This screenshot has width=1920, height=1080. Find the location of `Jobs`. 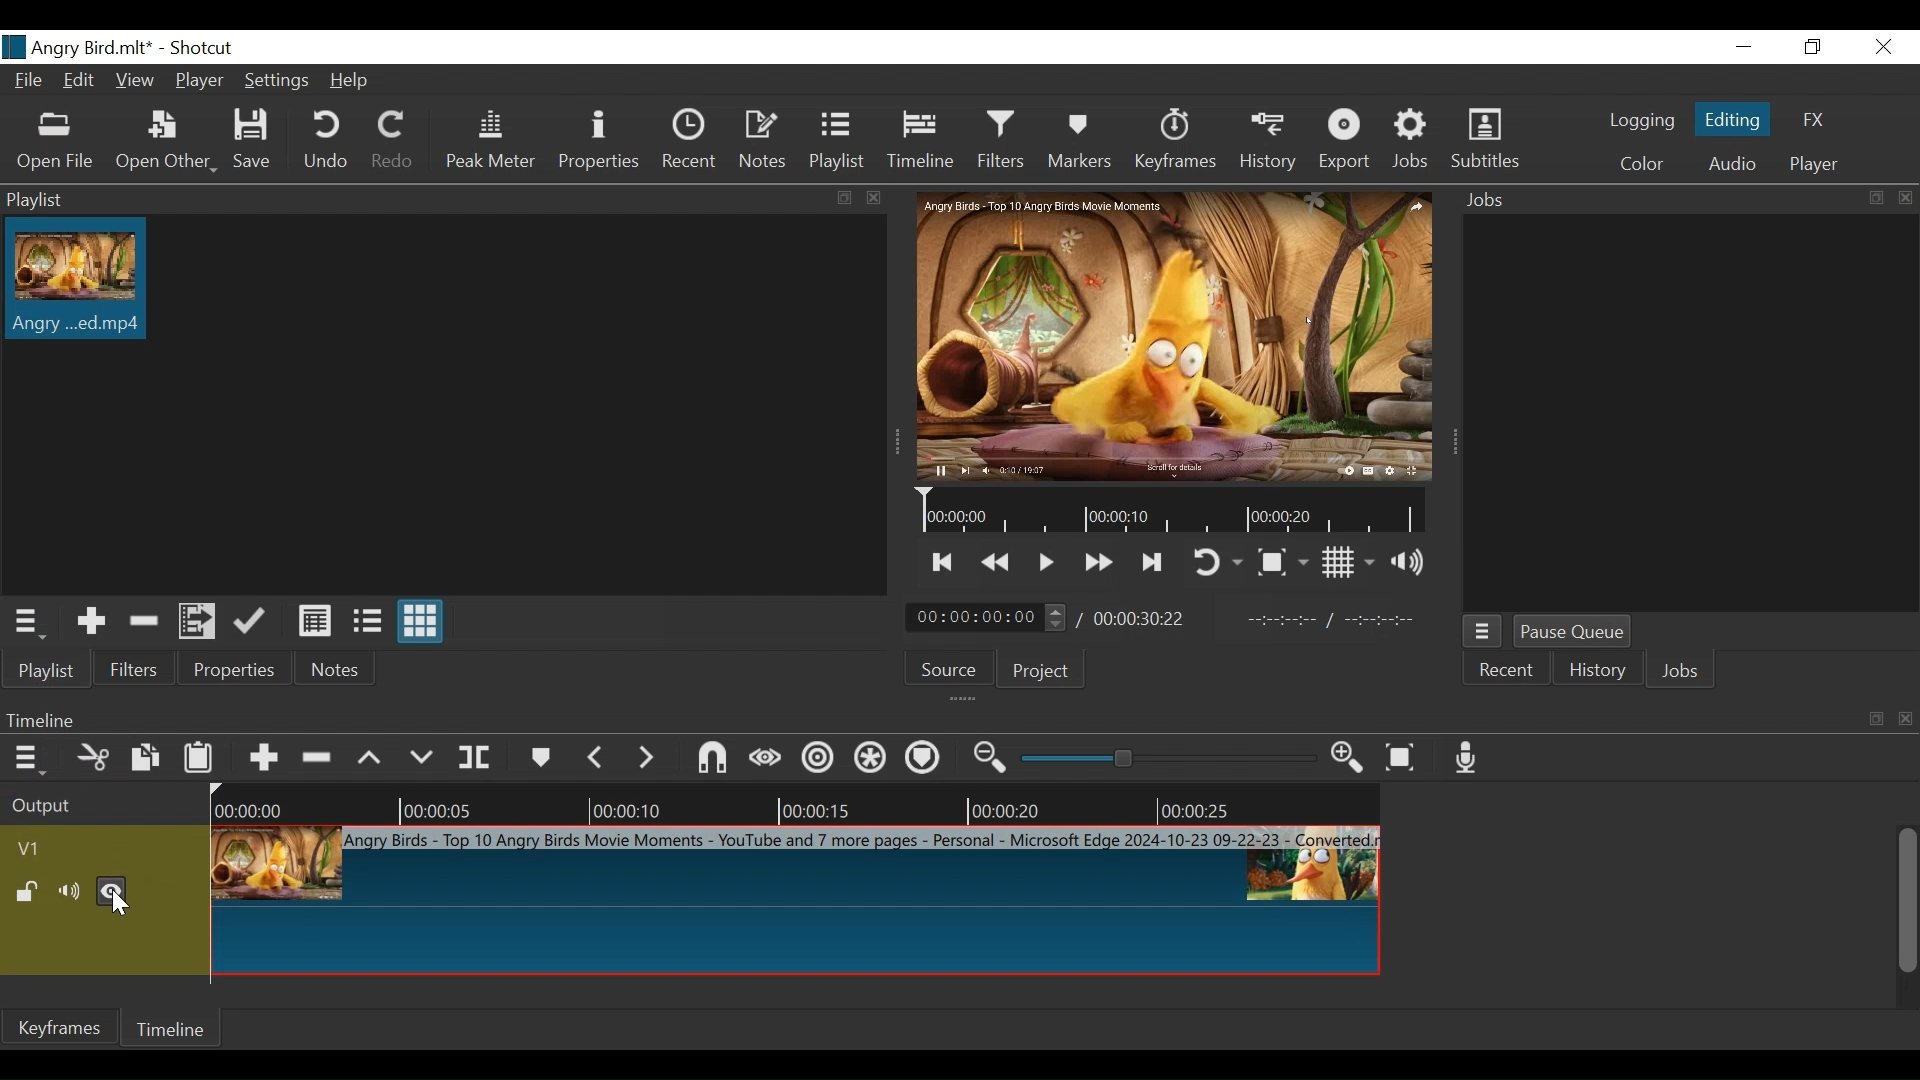

Jobs is located at coordinates (1682, 672).